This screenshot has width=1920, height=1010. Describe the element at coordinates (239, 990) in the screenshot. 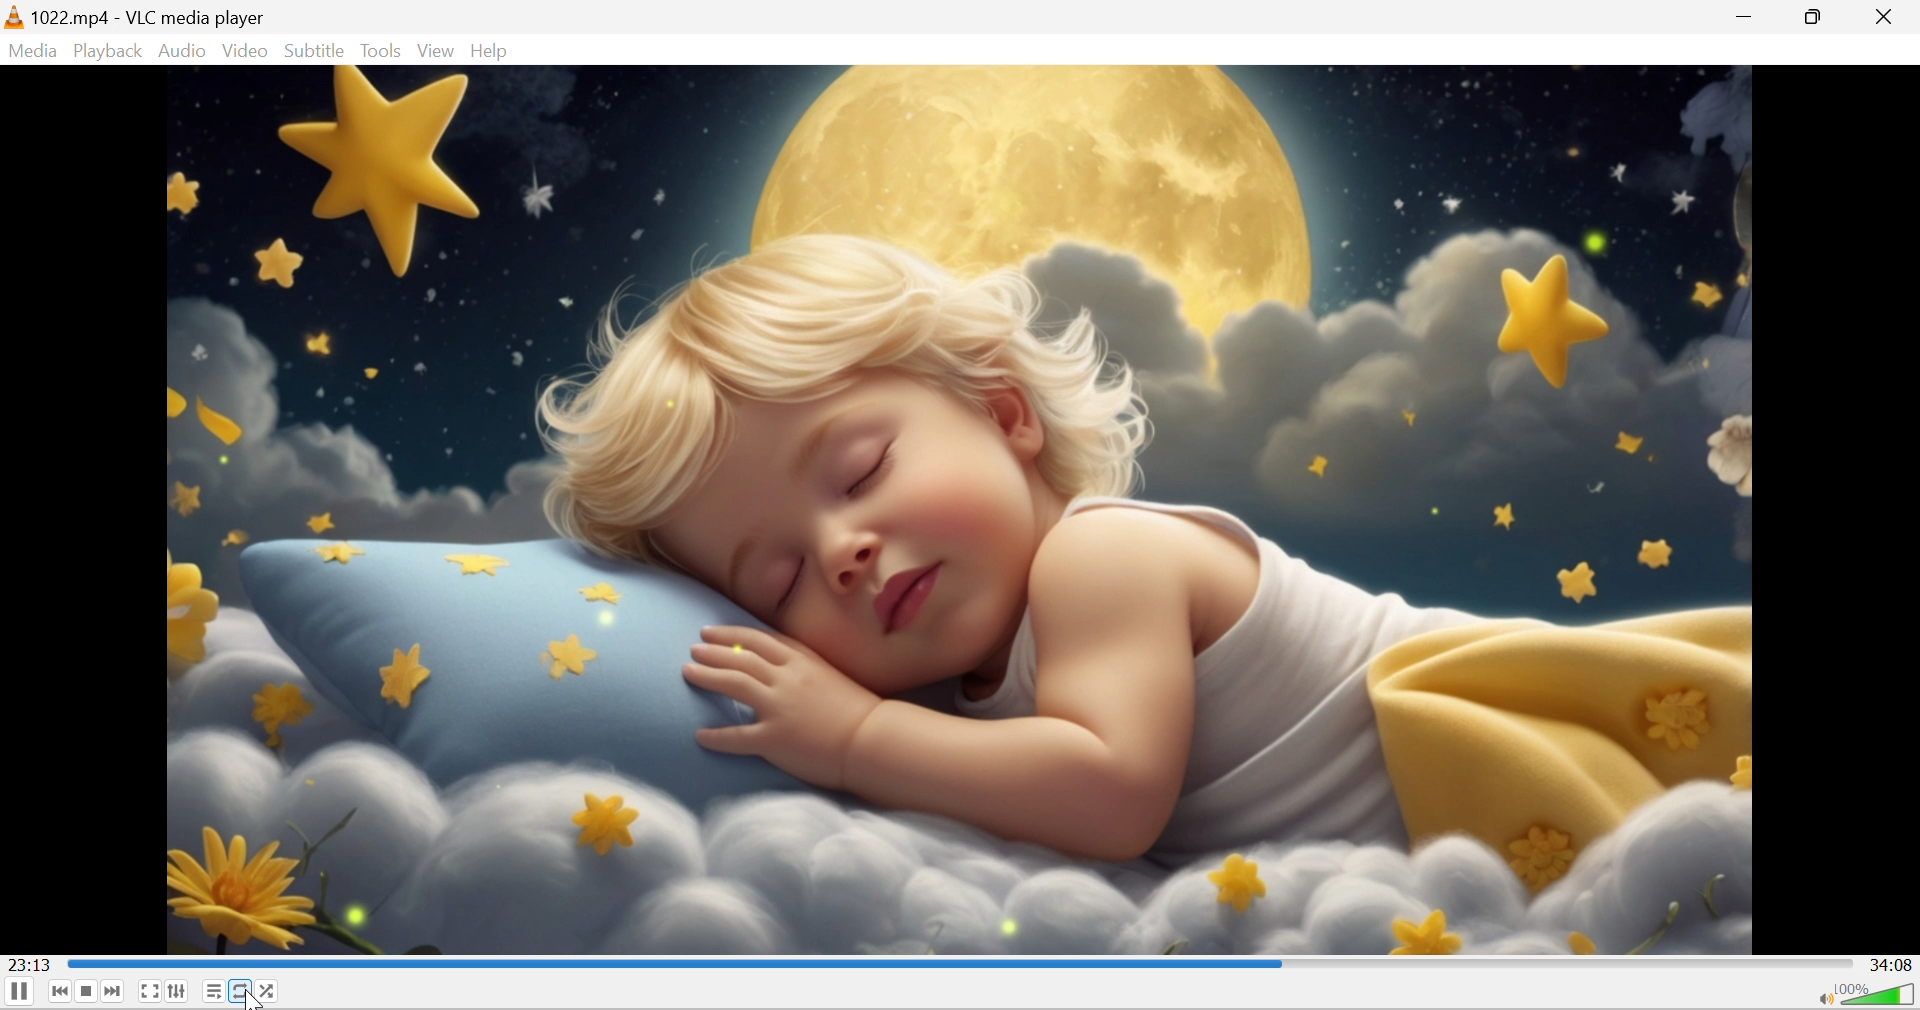

I see `repeat` at that location.